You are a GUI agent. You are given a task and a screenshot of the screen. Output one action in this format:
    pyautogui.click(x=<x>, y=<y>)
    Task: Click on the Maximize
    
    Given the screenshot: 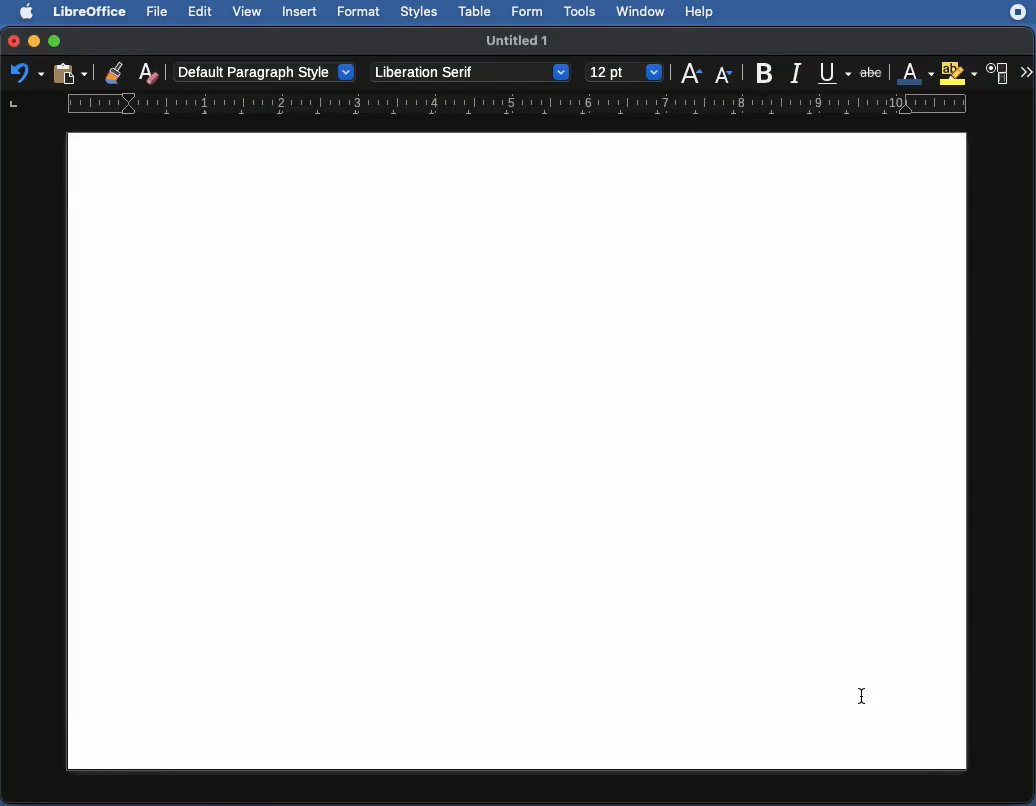 What is the action you would take?
    pyautogui.click(x=57, y=40)
    